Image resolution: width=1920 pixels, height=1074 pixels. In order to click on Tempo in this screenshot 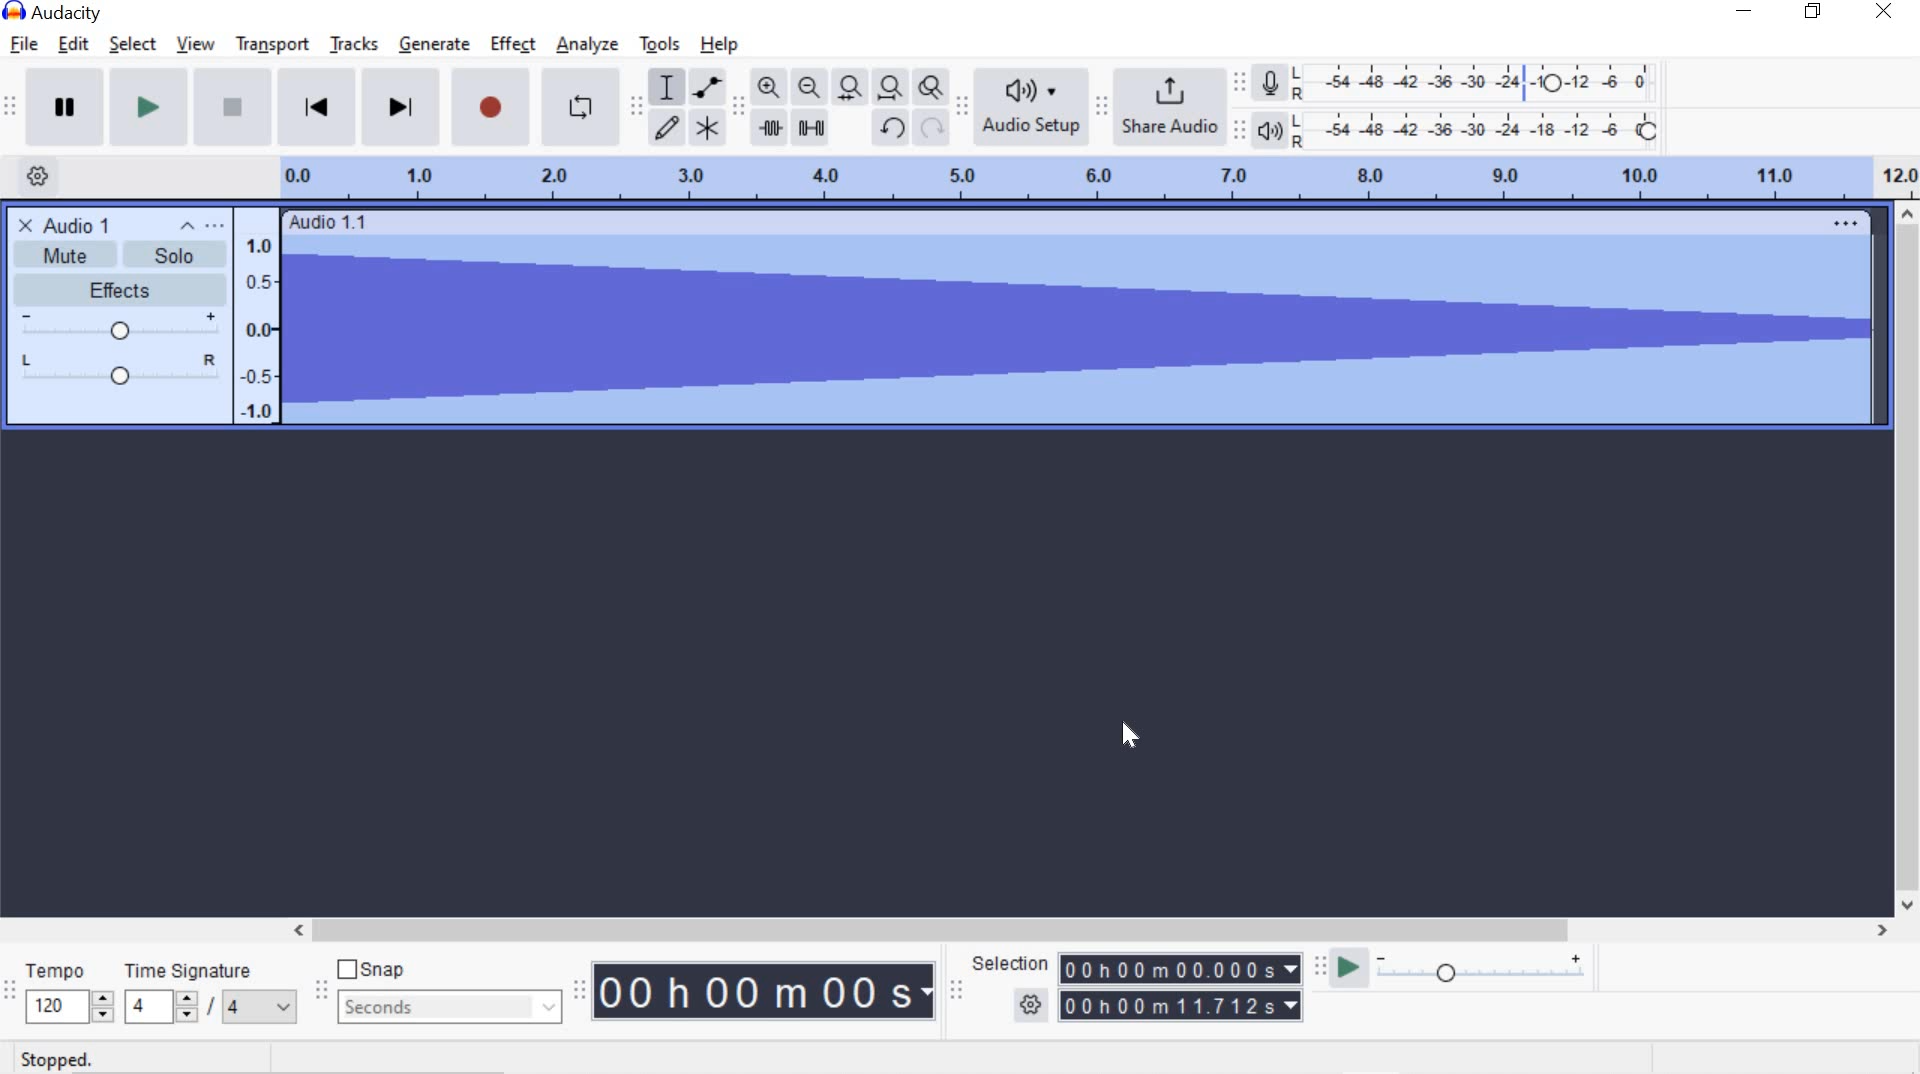, I will do `click(68, 990)`.